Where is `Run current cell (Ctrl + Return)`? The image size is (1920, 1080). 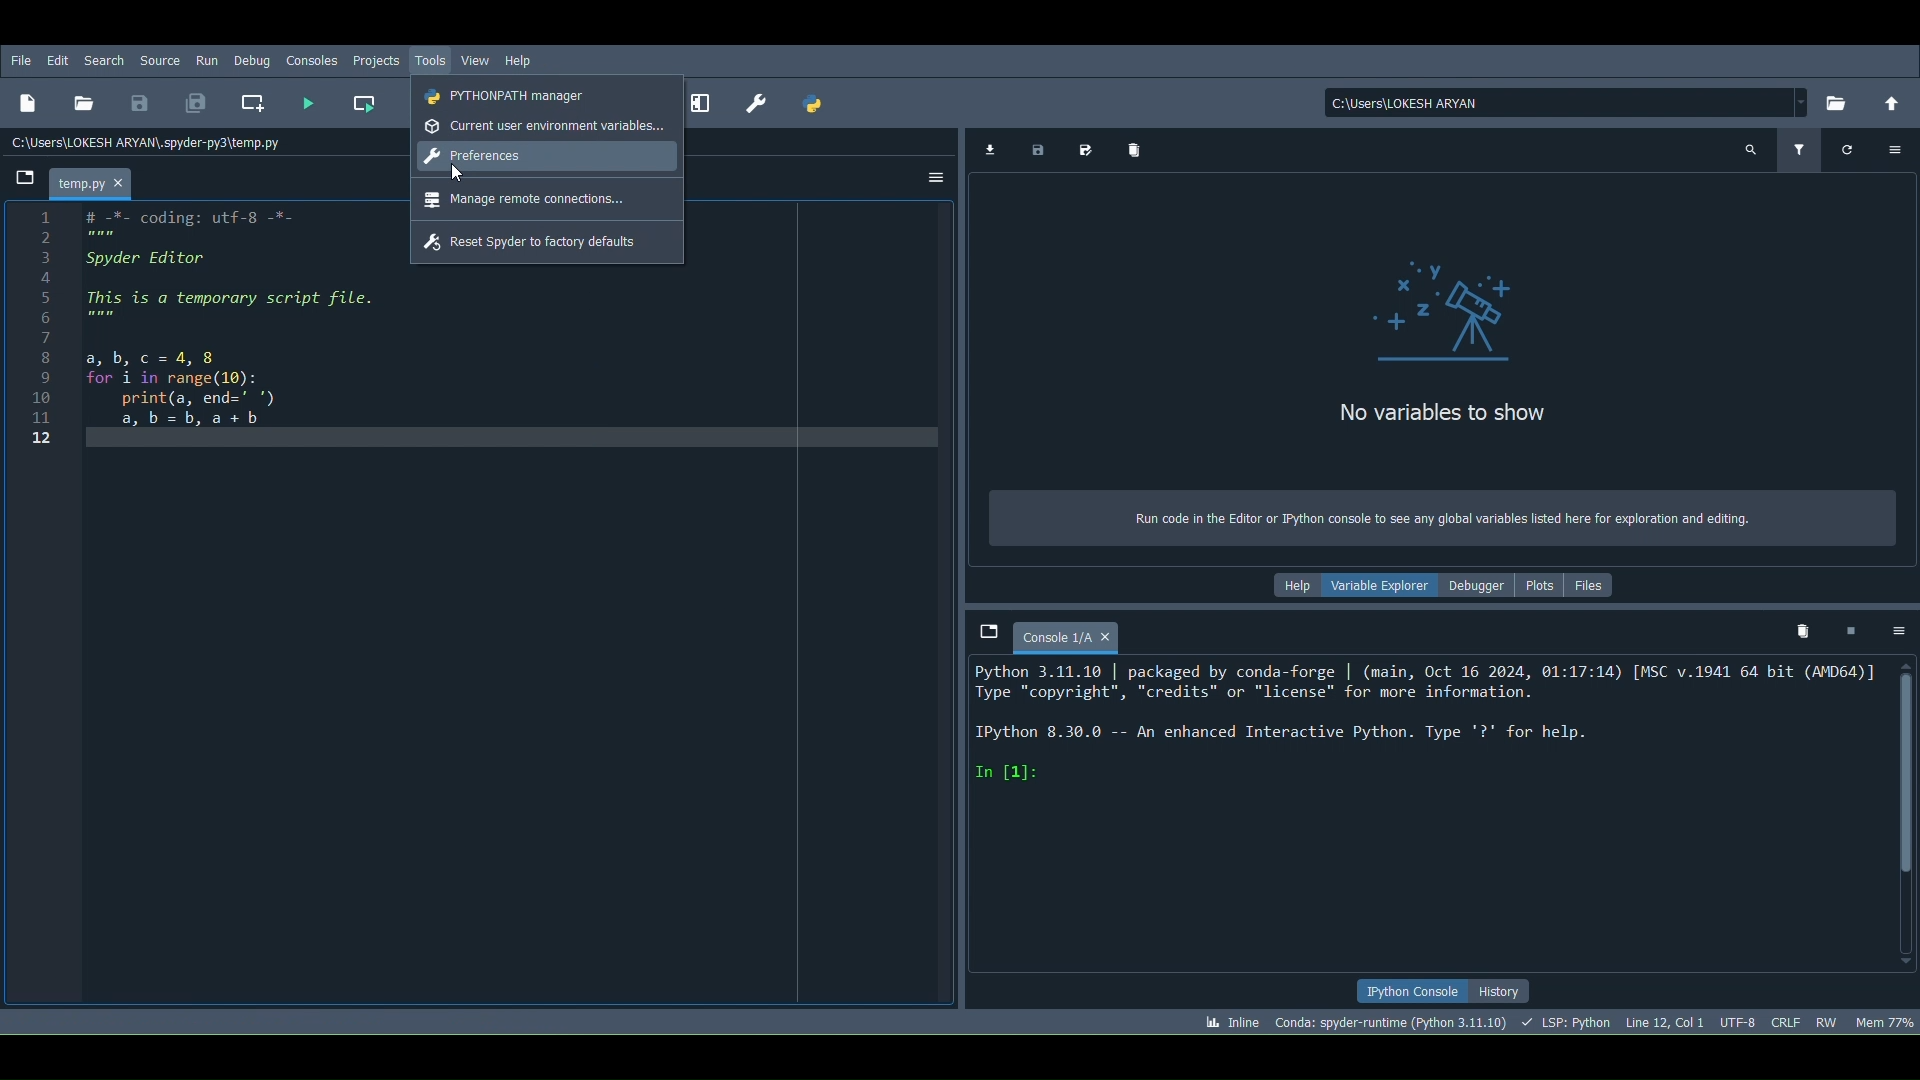
Run current cell (Ctrl + Return) is located at coordinates (364, 100).